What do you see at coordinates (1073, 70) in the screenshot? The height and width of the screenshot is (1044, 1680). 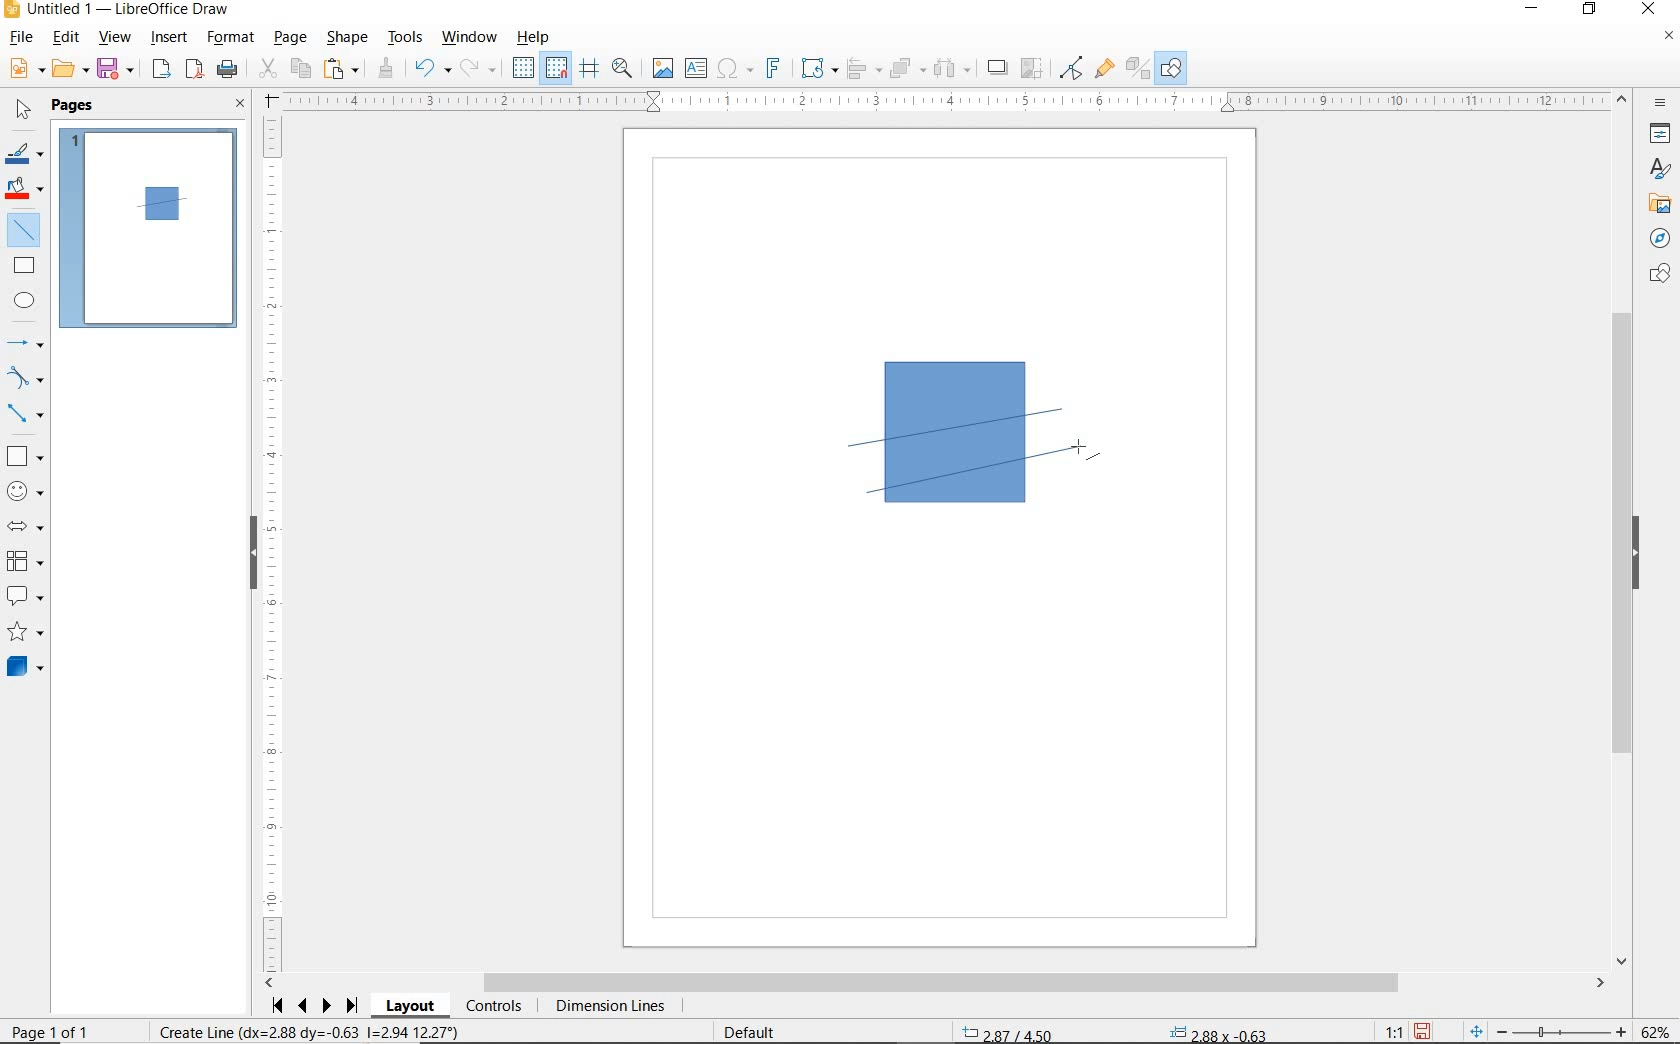 I see `TOGGLE POINT EDIT MODE` at bounding box center [1073, 70].